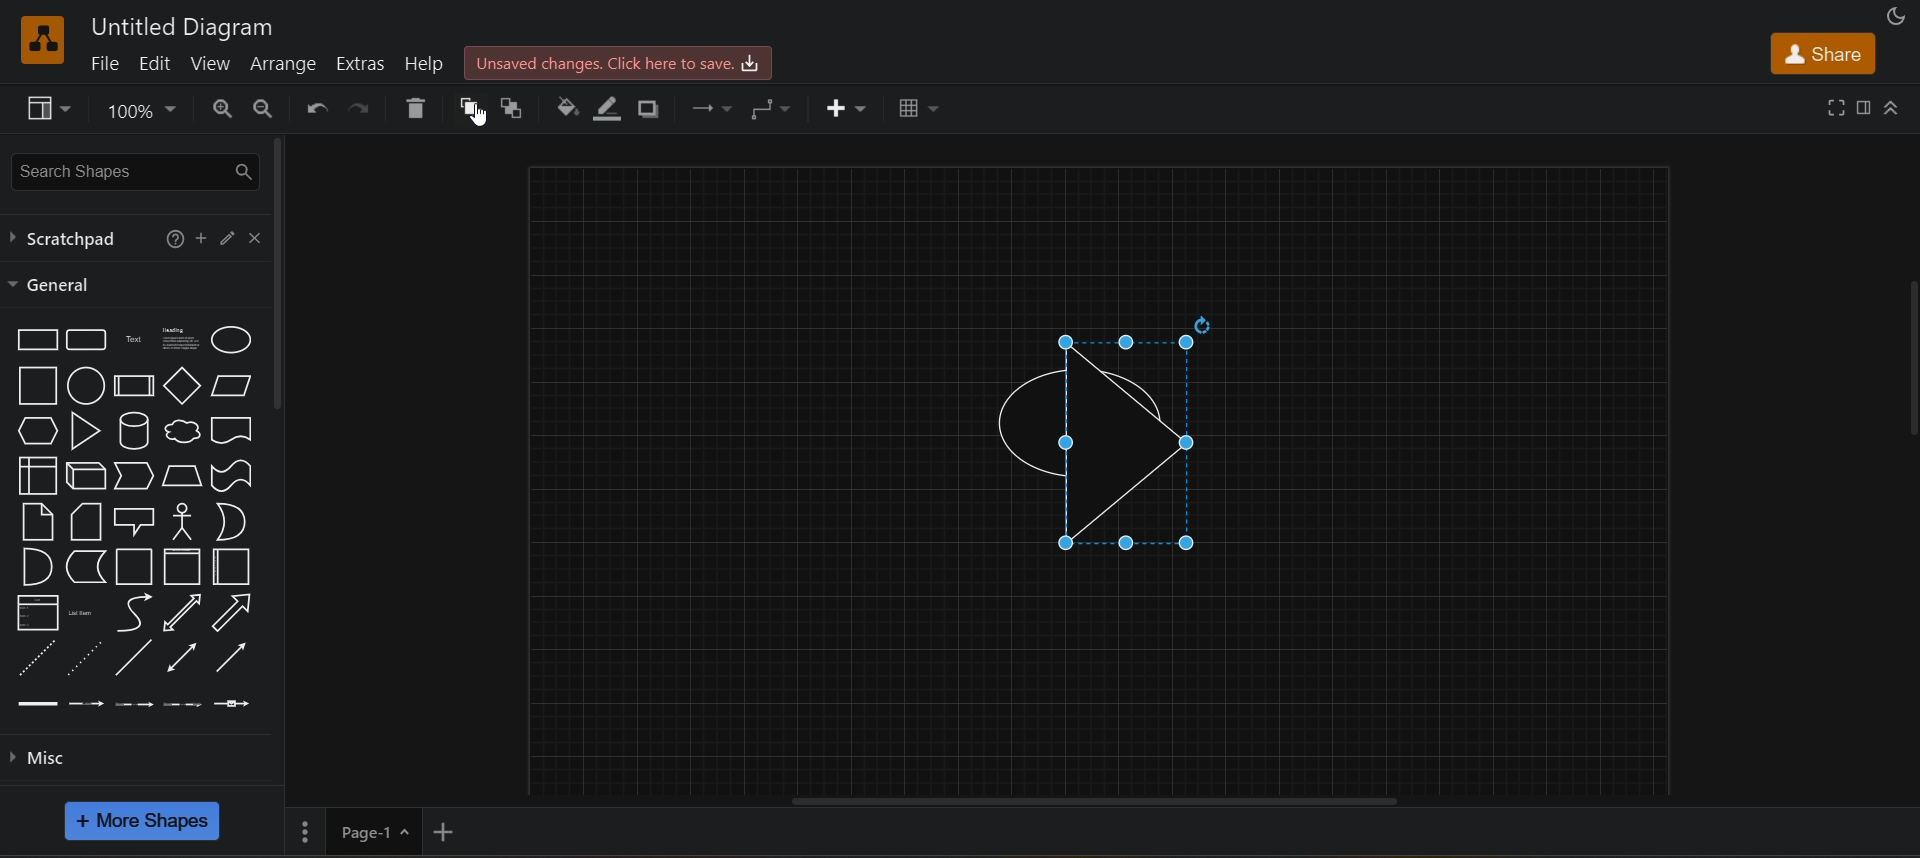 The image size is (1920, 858). Describe the element at coordinates (220, 107) in the screenshot. I see `zoom in` at that location.